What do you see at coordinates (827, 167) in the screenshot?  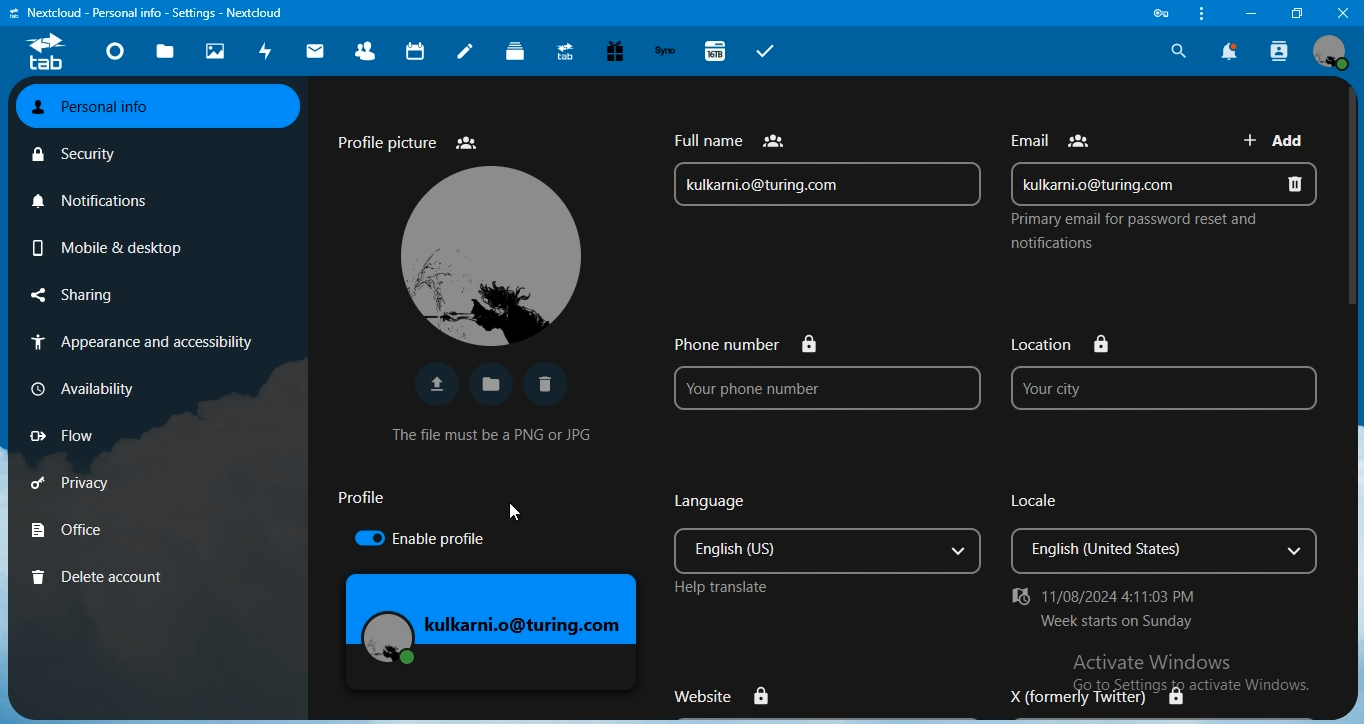 I see `full name` at bounding box center [827, 167].